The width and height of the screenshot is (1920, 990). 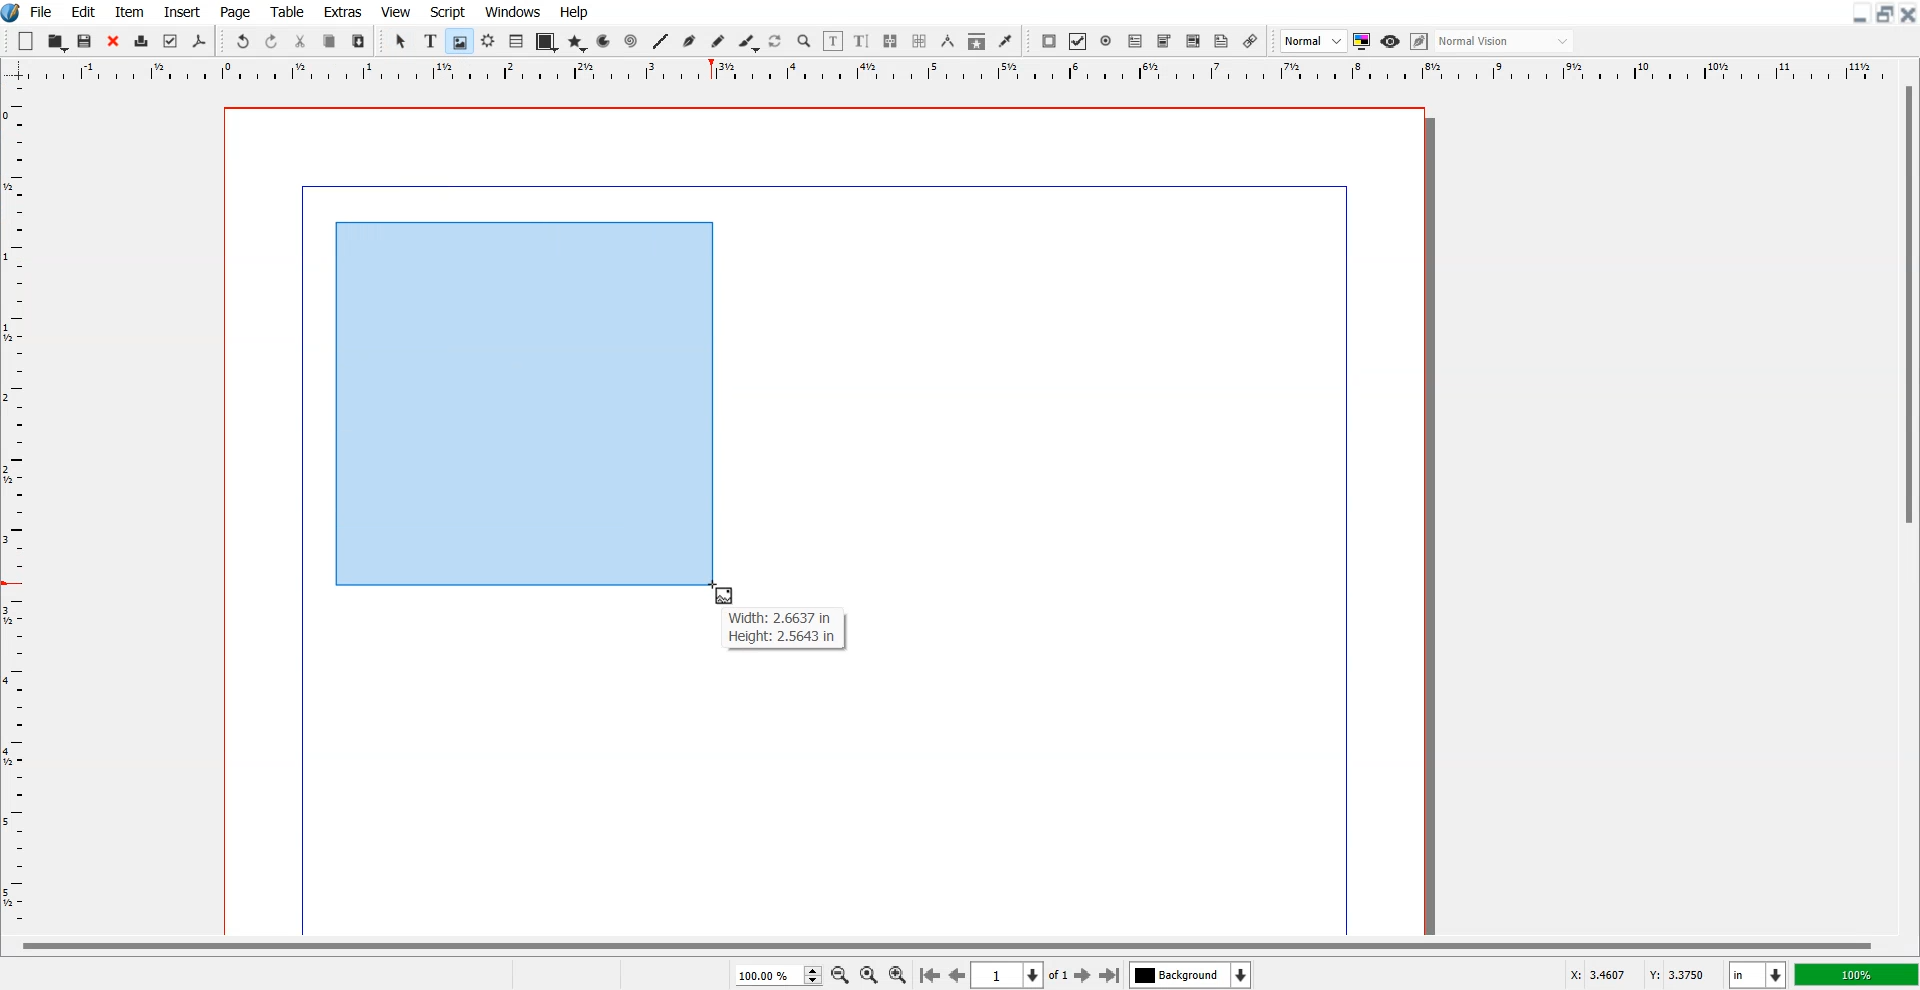 What do you see at coordinates (942, 943) in the screenshot?
I see `Horizontal scroll bar` at bounding box center [942, 943].